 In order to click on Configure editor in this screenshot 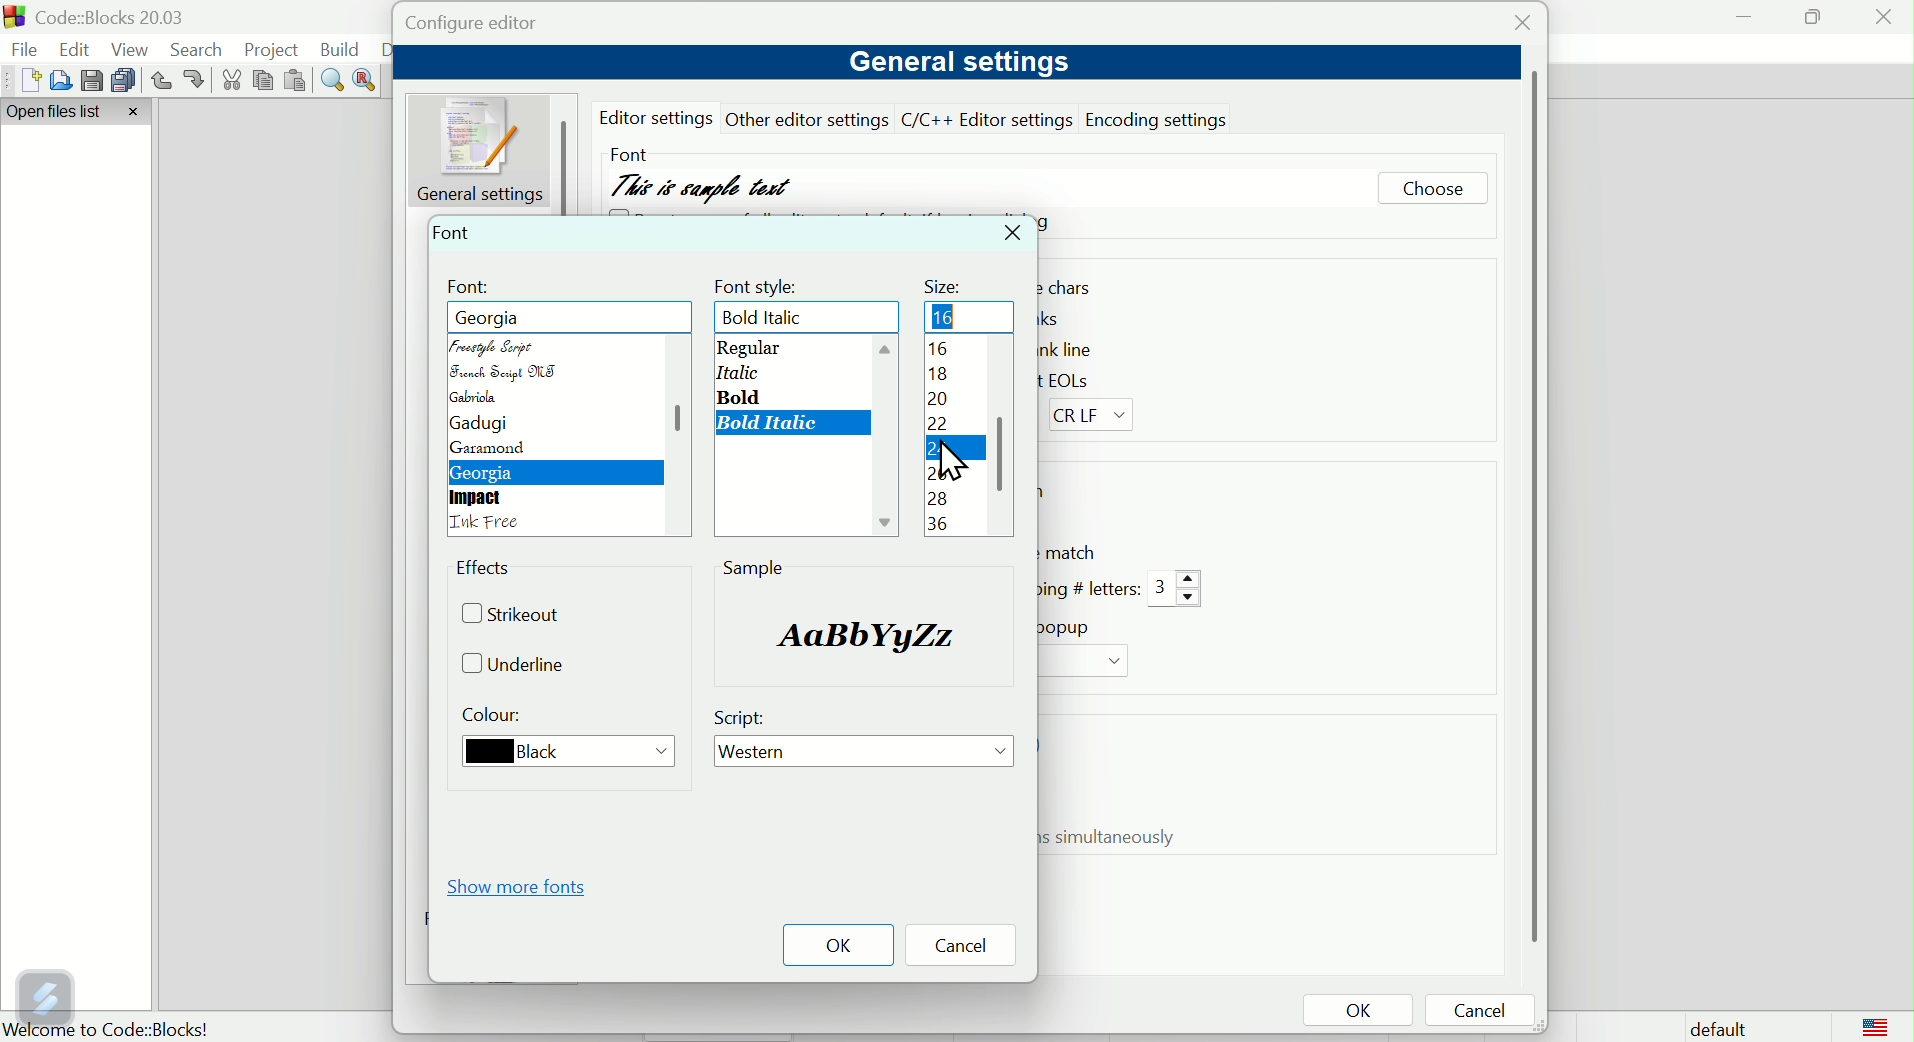, I will do `click(492, 24)`.